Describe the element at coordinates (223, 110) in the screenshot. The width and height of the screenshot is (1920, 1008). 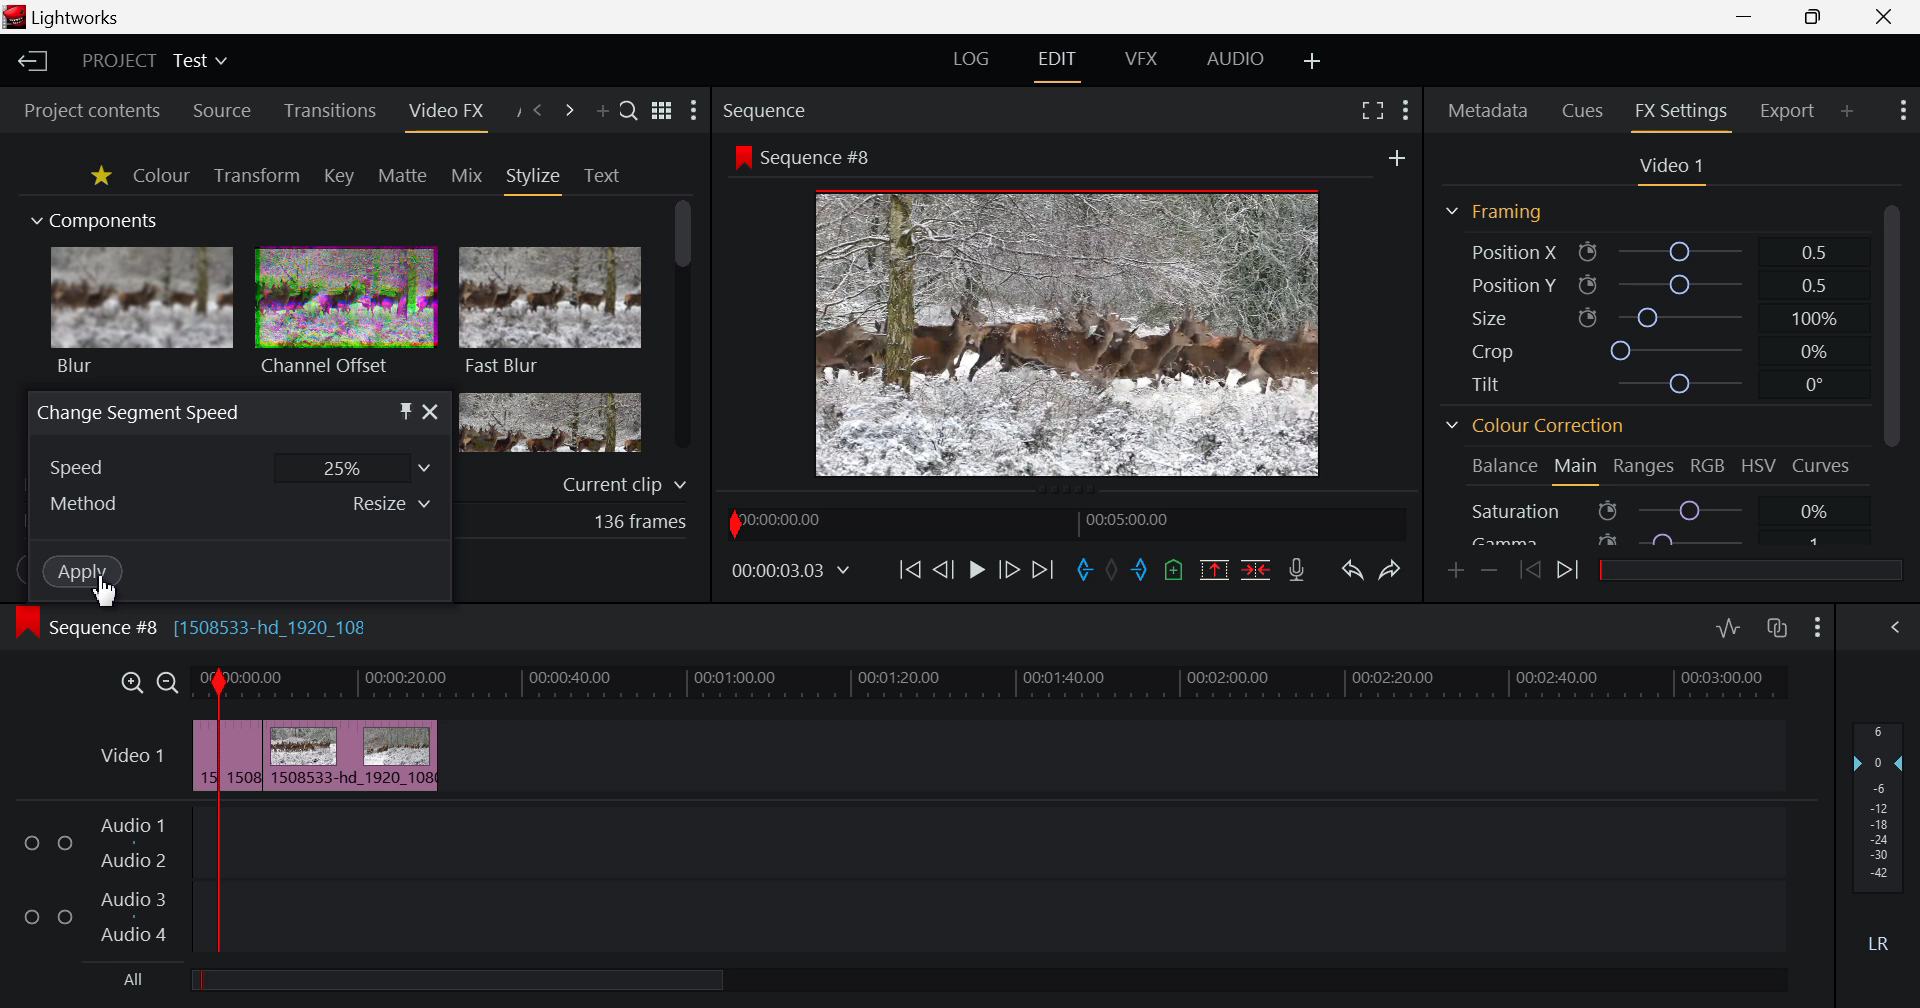
I see `Source` at that location.